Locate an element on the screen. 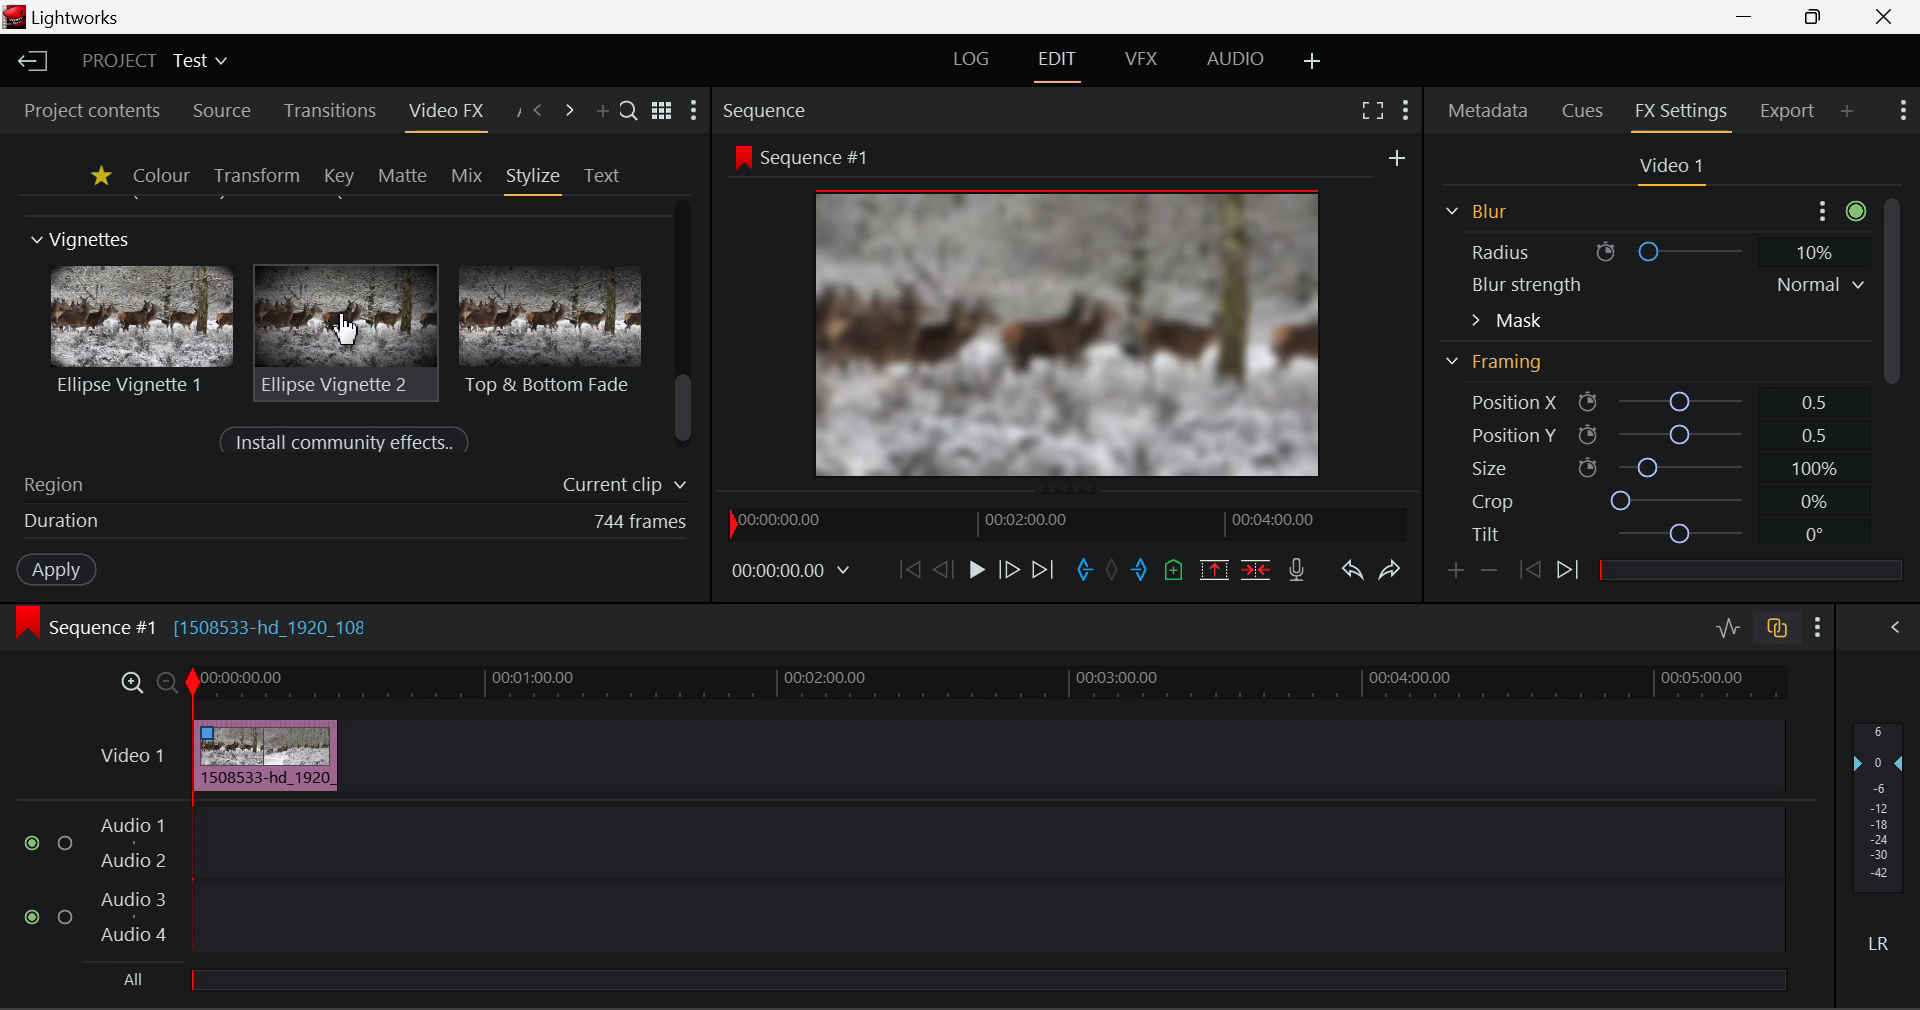 The width and height of the screenshot is (1920, 1010). Mark Out is located at coordinates (1140, 565).